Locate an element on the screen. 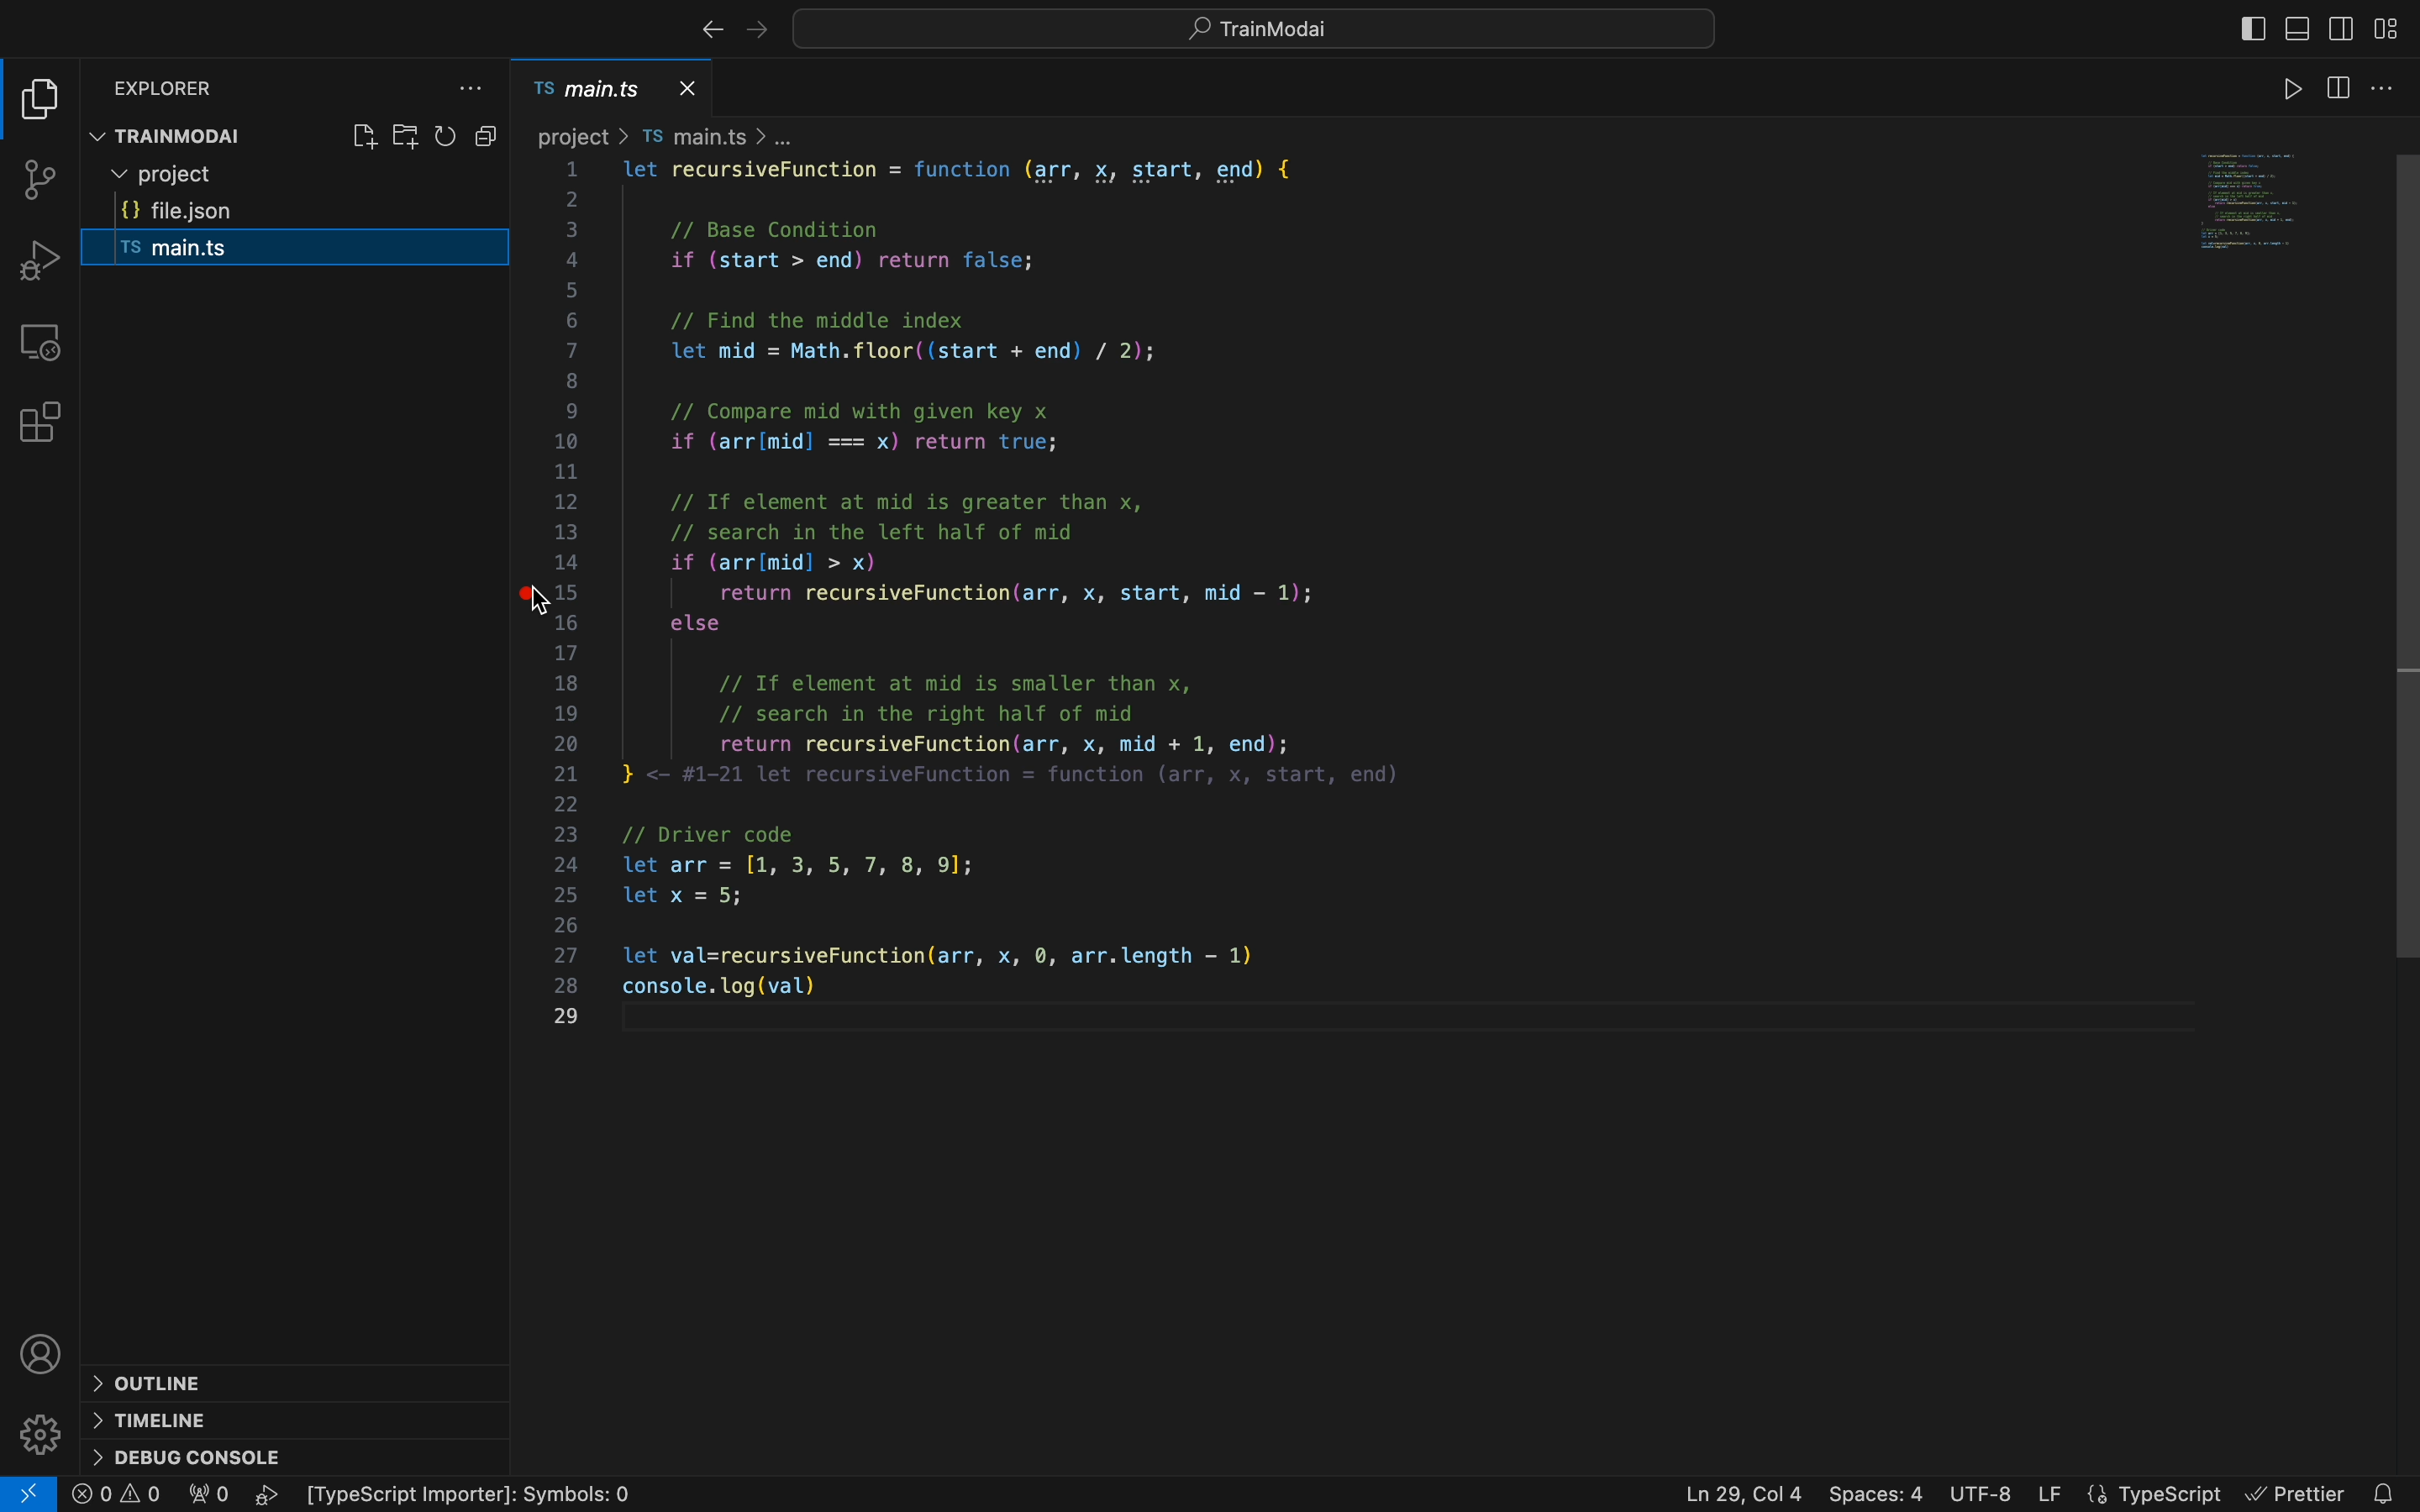  right arrow is located at coordinates (704, 26).